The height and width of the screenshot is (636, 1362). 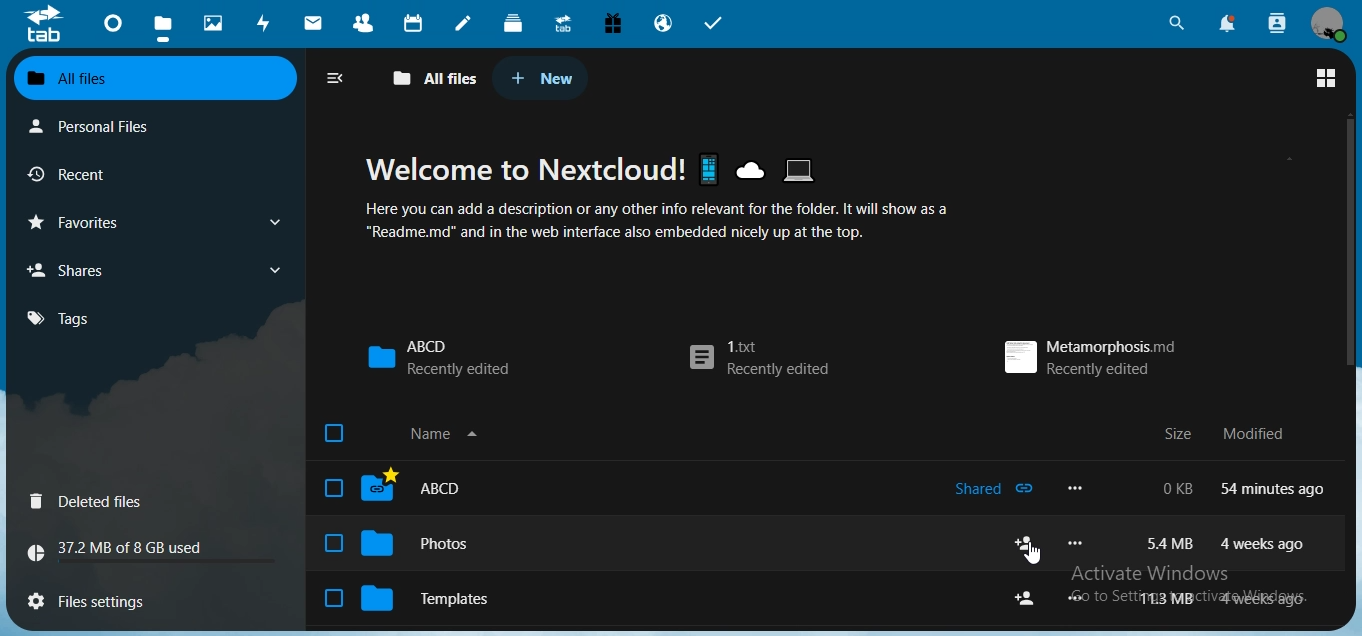 I want to click on mail, so click(x=316, y=25).